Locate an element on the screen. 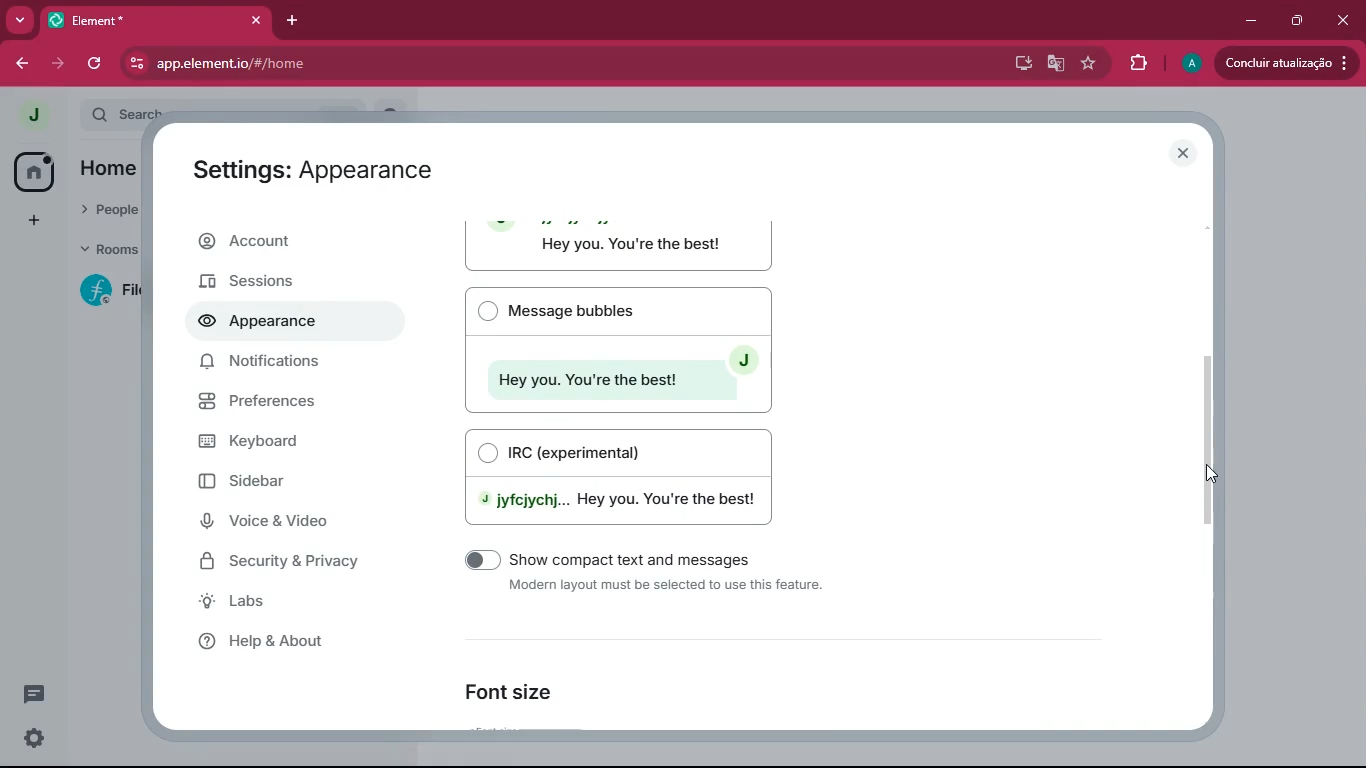 The height and width of the screenshot is (768, 1366). security & privacy is located at coordinates (285, 560).